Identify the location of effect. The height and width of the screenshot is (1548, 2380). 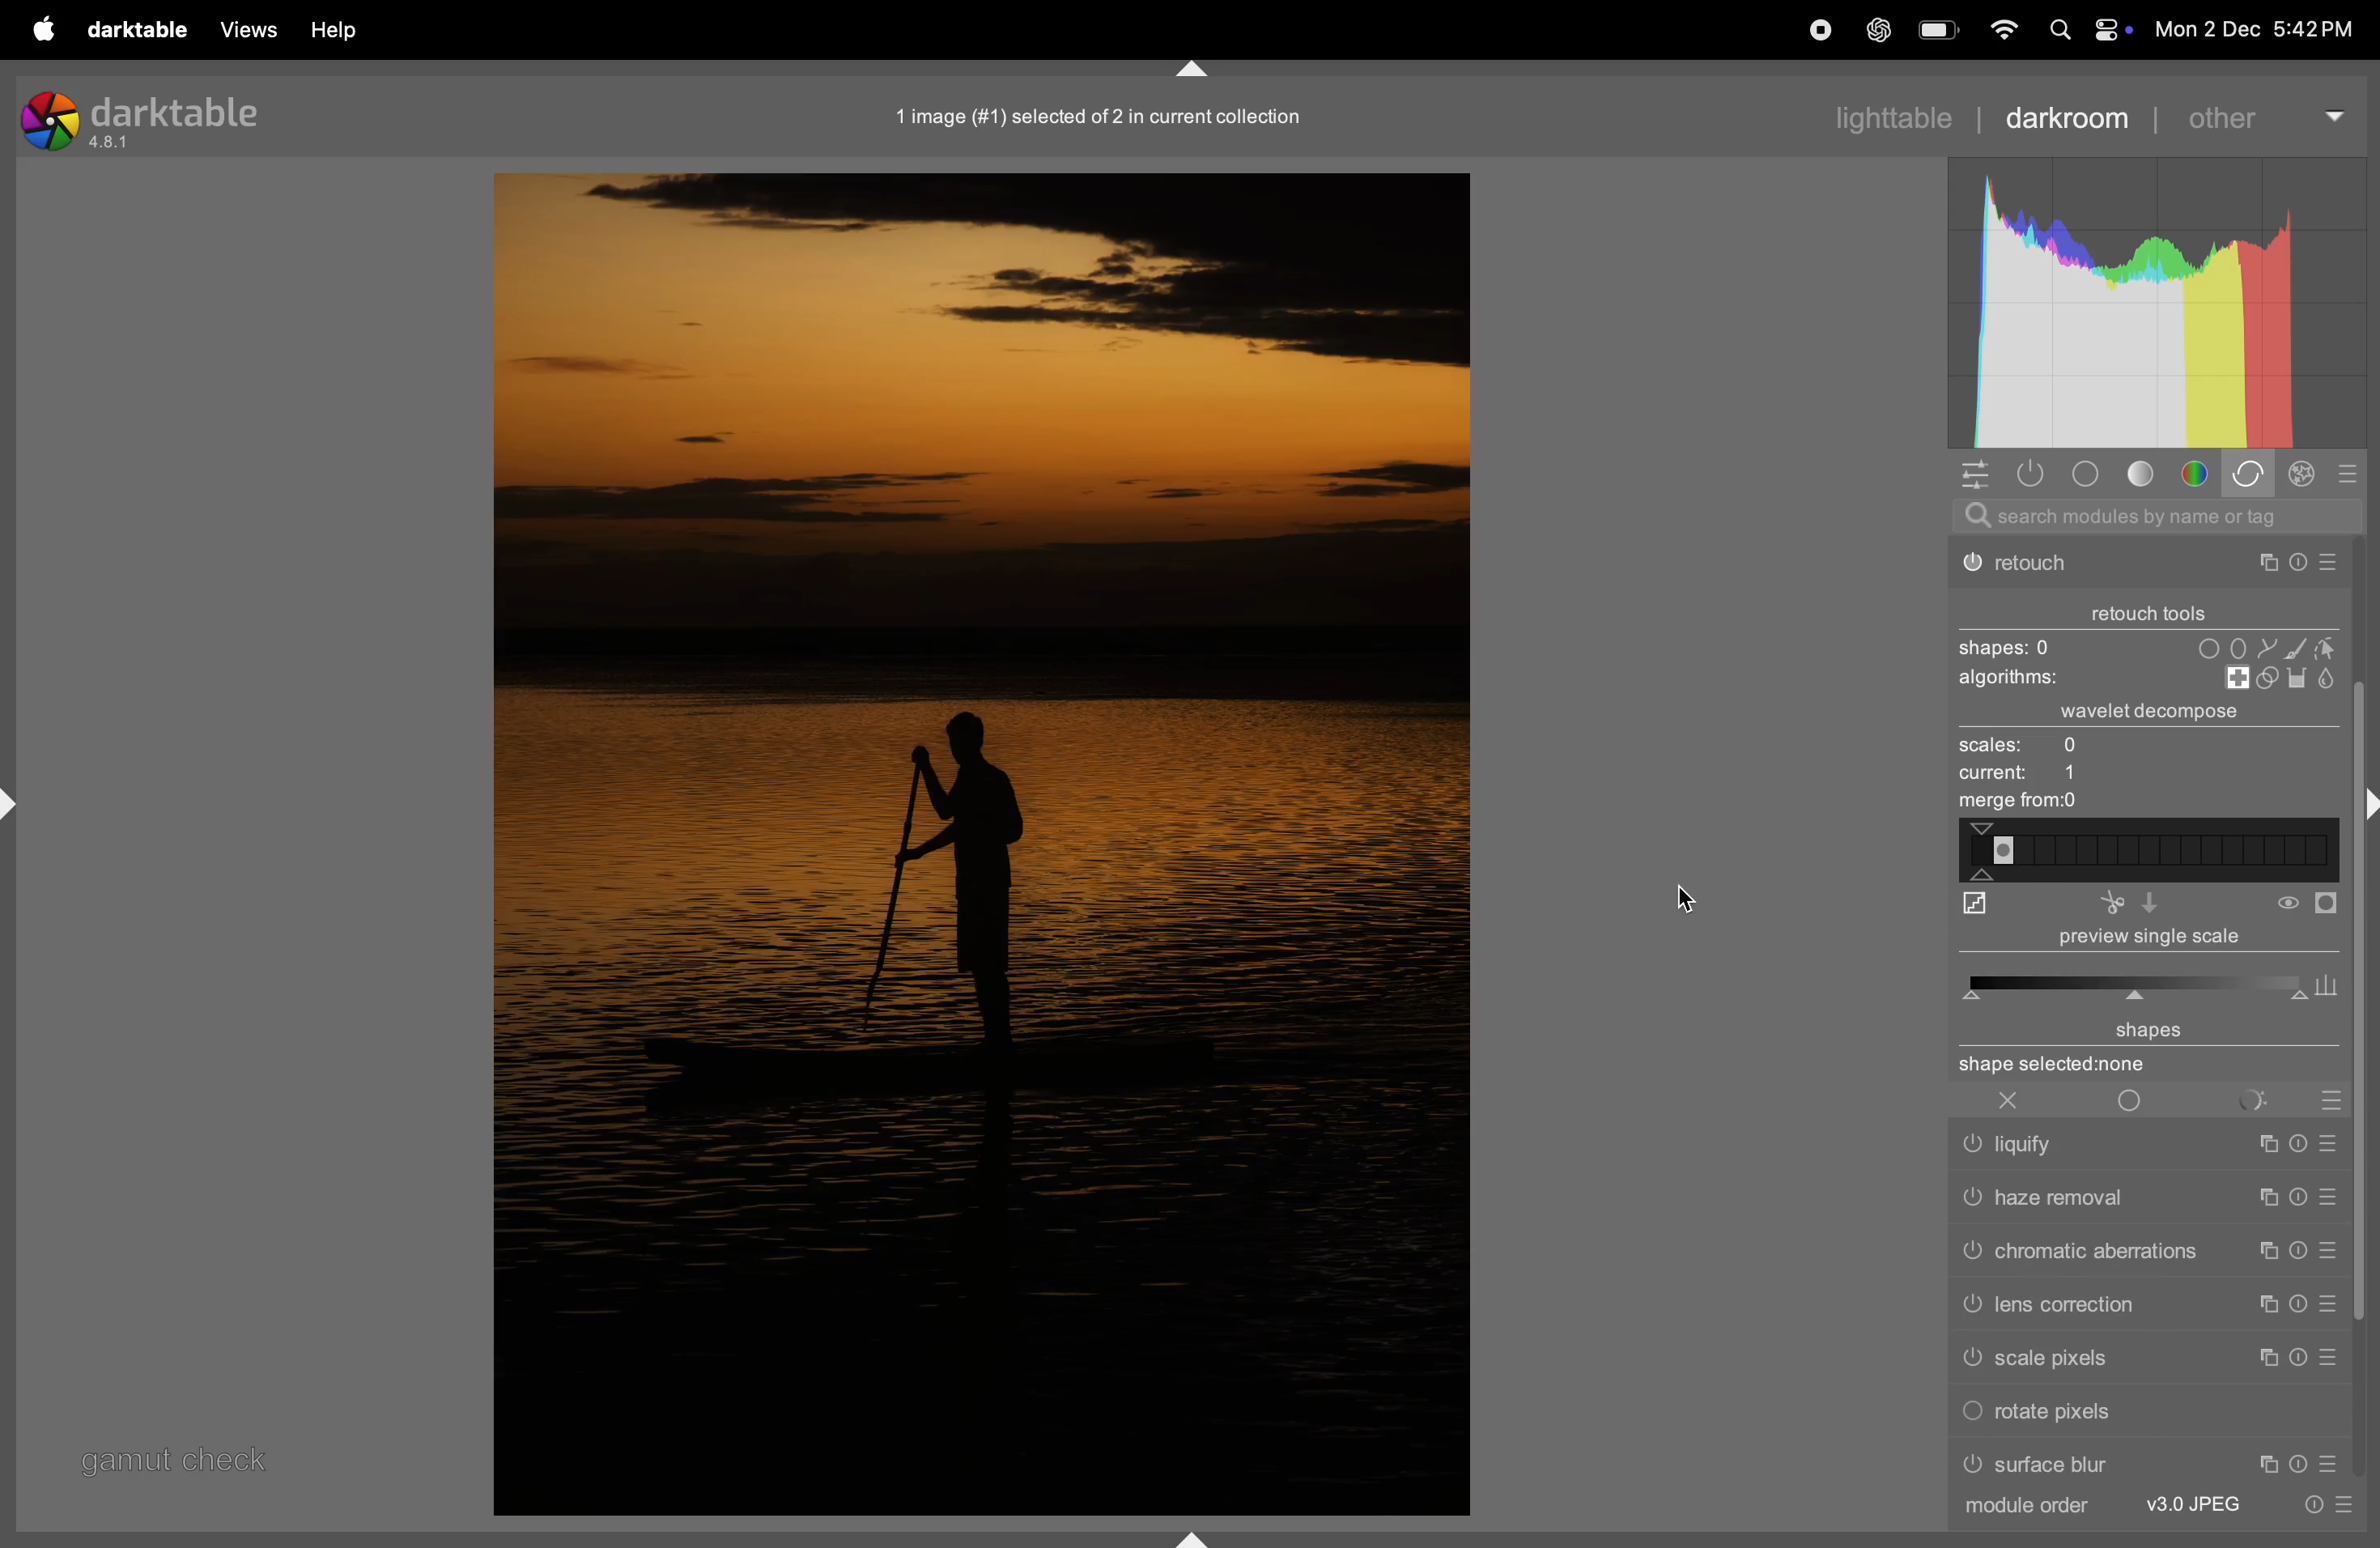
(2306, 477).